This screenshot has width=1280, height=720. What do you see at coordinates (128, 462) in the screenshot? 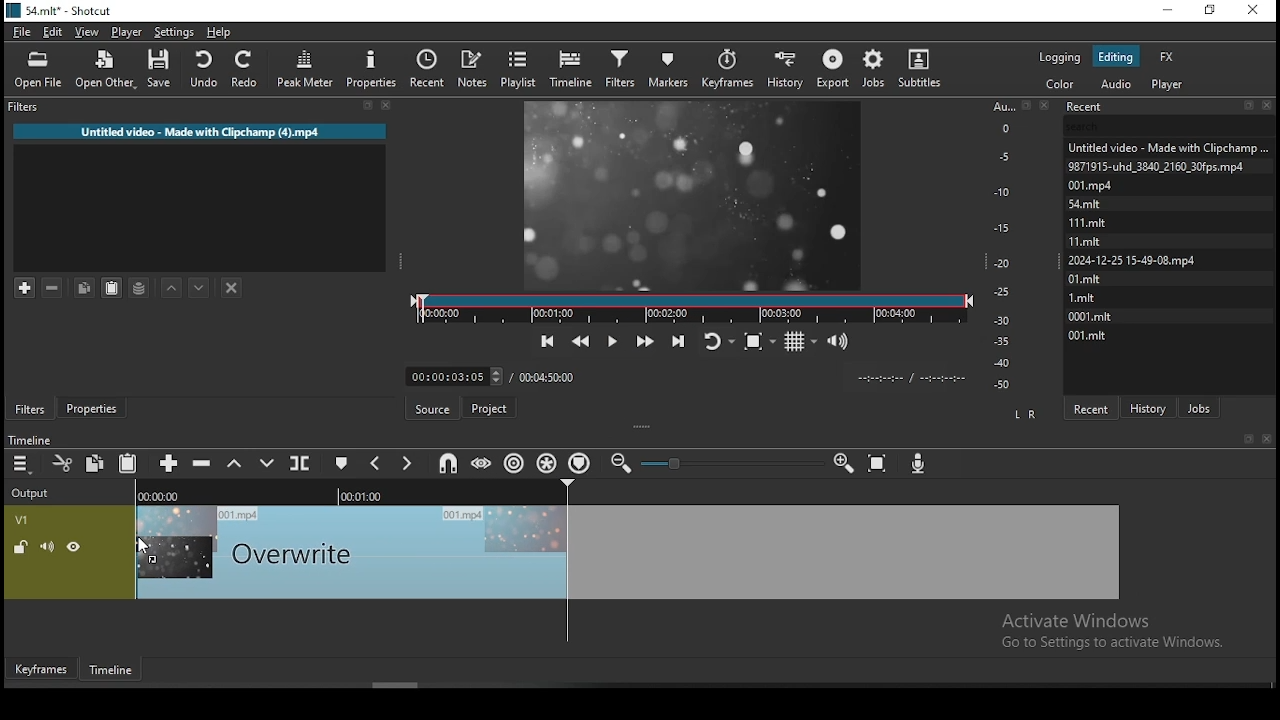
I see `paste` at bounding box center [128, 462].